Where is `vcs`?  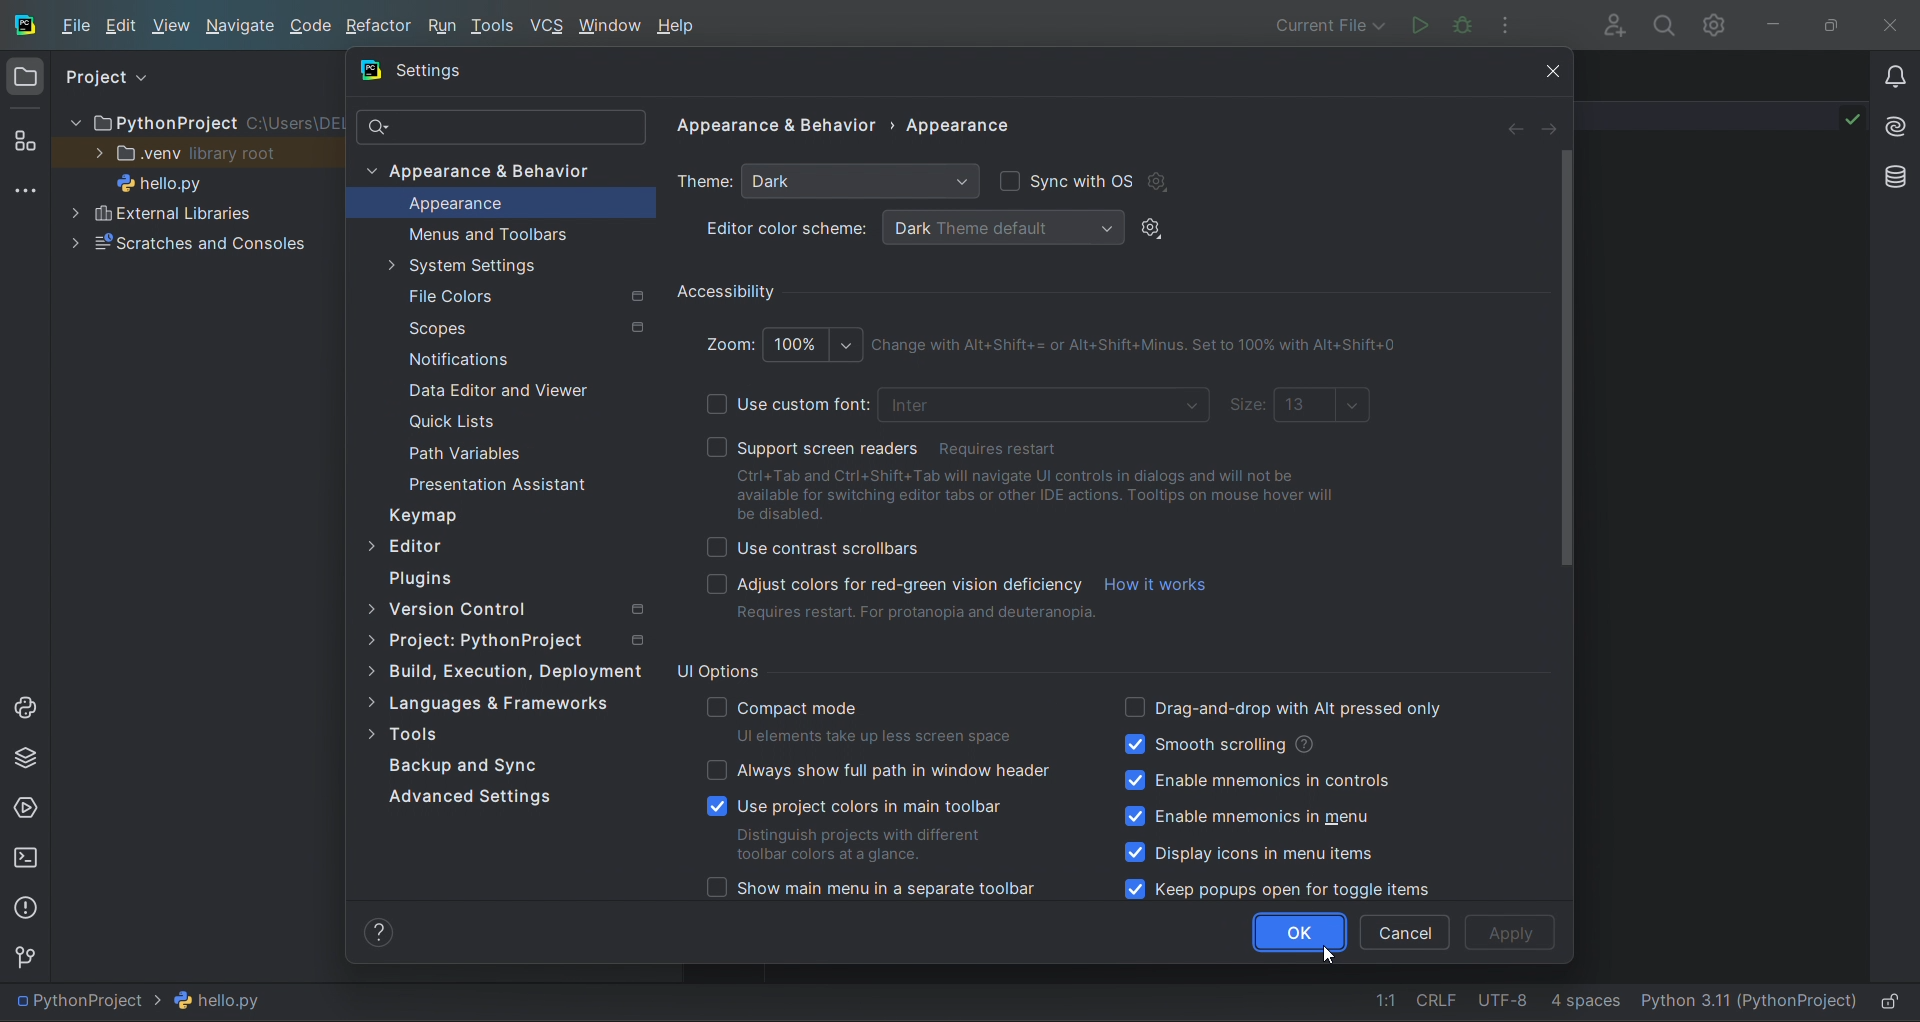
vcs is located at coordinates (545, 24).